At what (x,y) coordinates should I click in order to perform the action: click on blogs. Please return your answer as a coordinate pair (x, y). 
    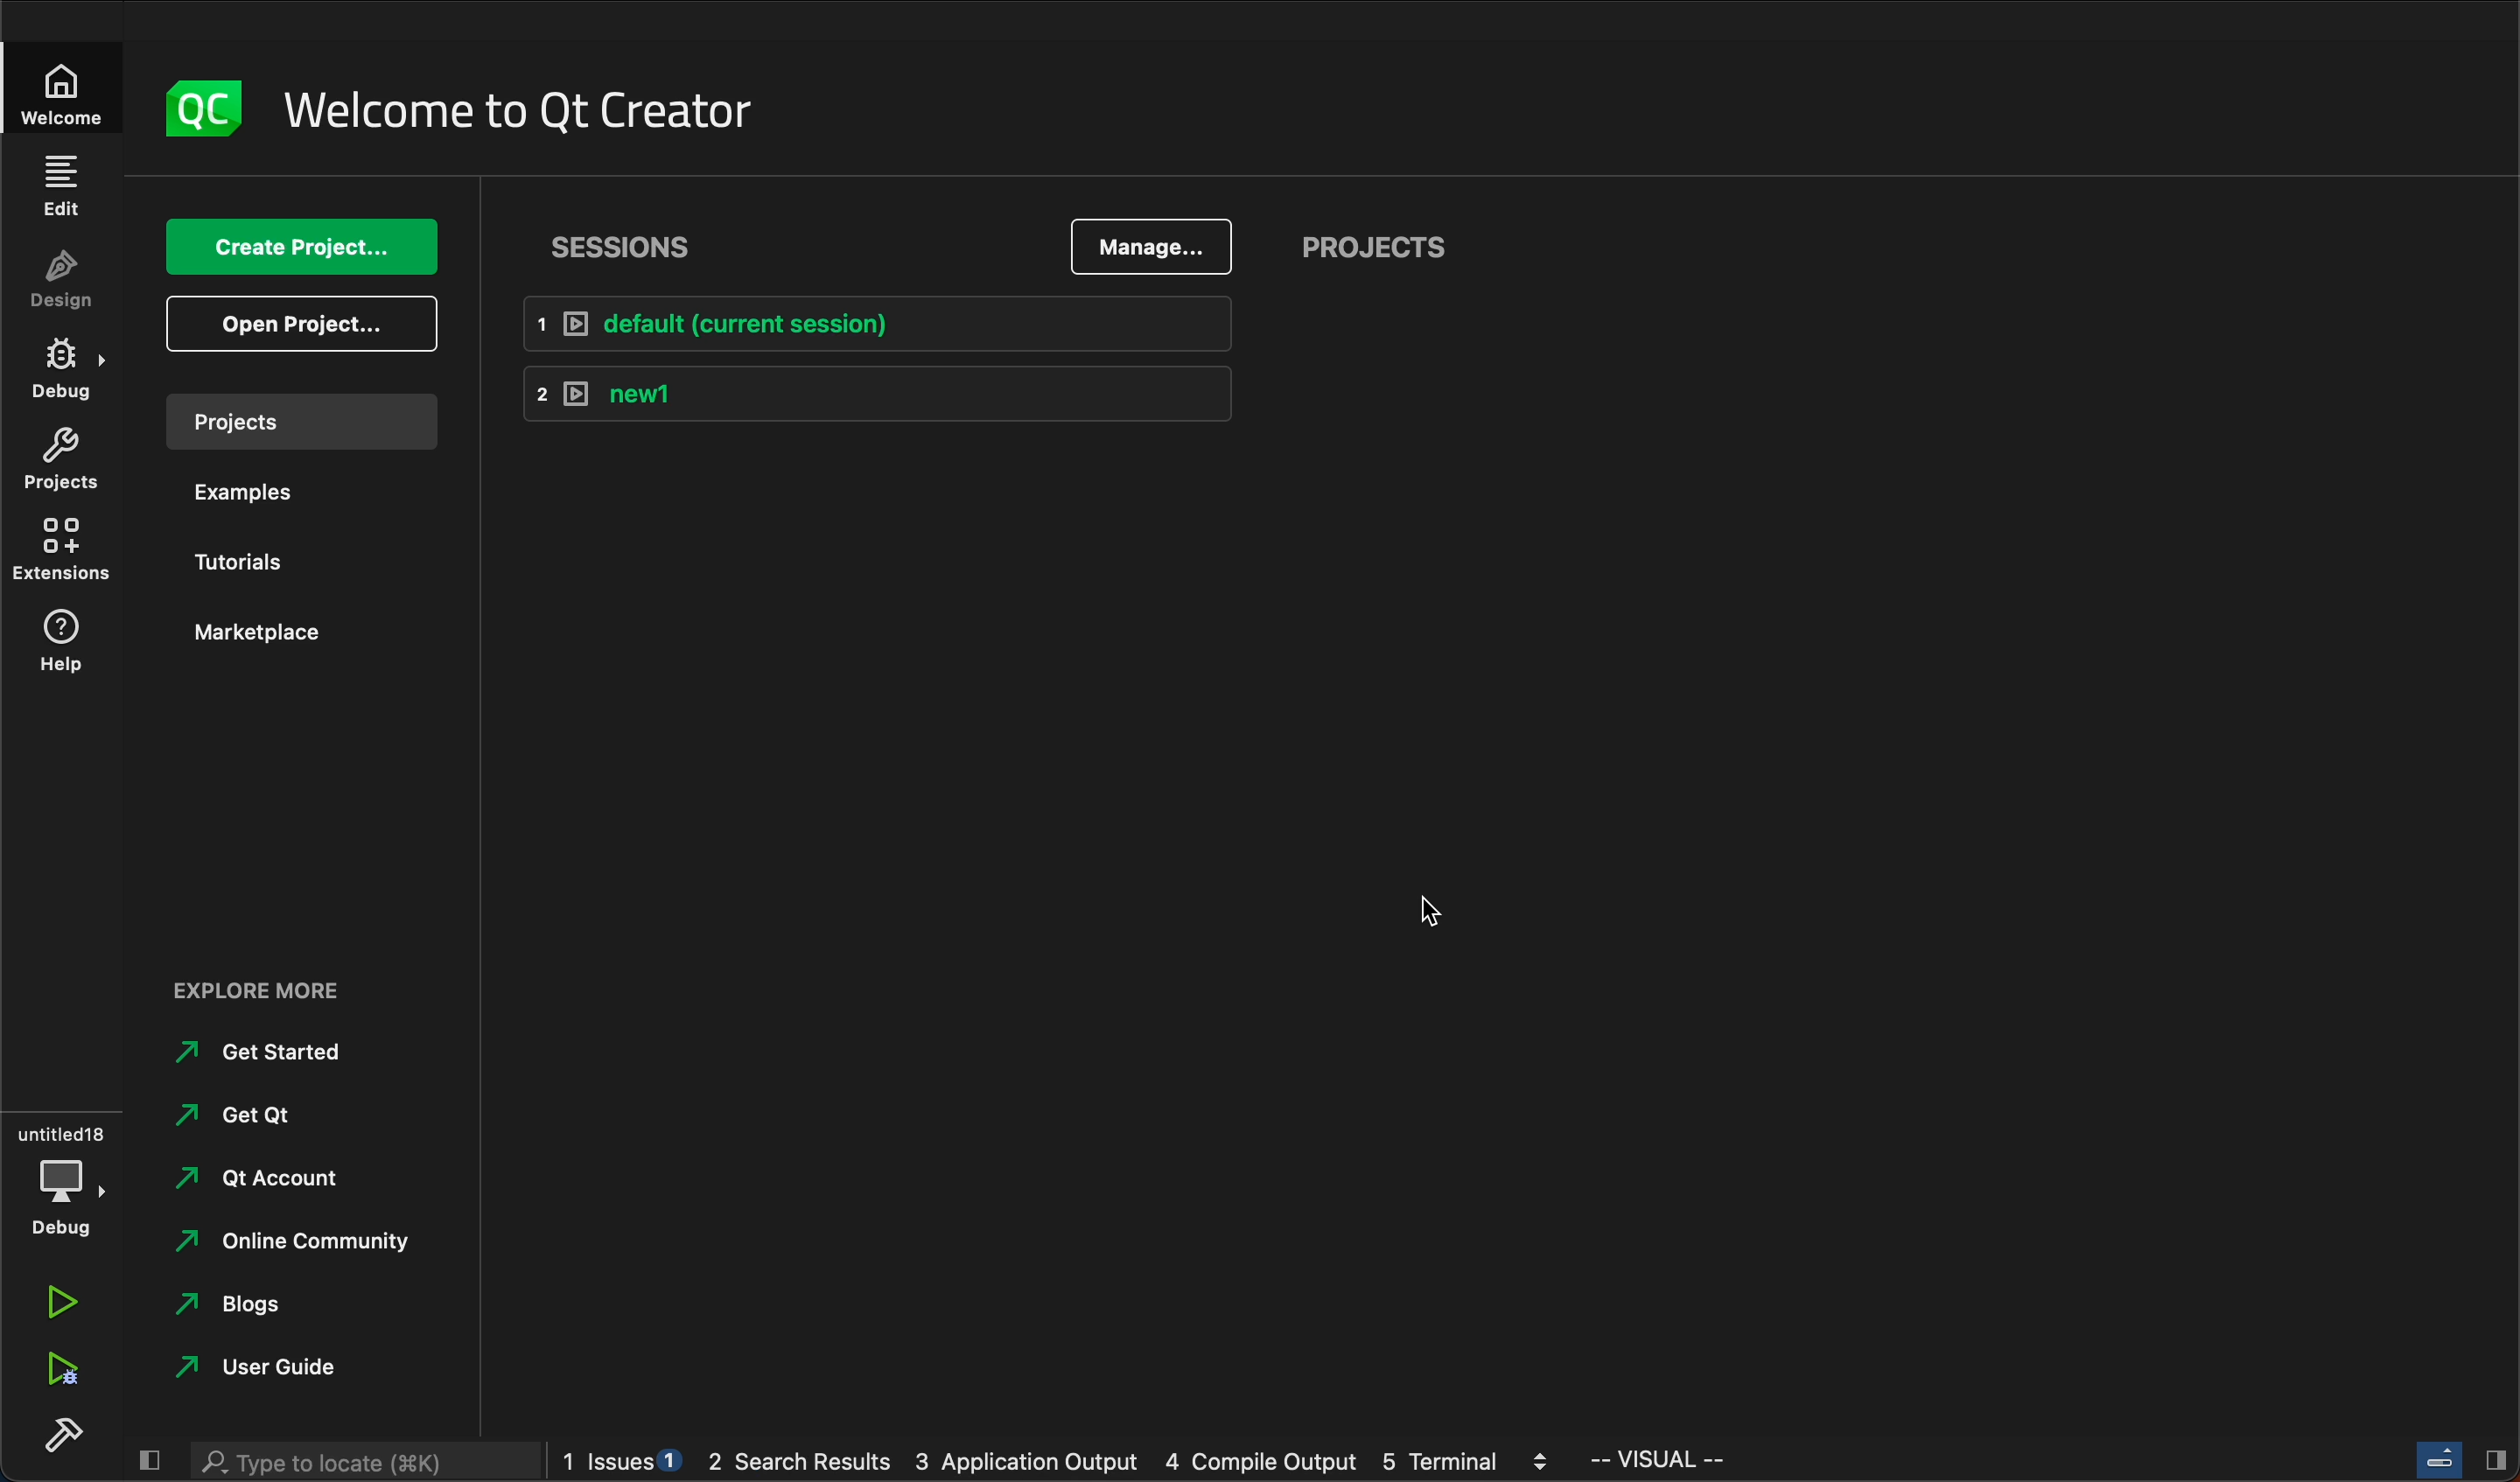
    Looking at the image, I should click on (254, 1302).